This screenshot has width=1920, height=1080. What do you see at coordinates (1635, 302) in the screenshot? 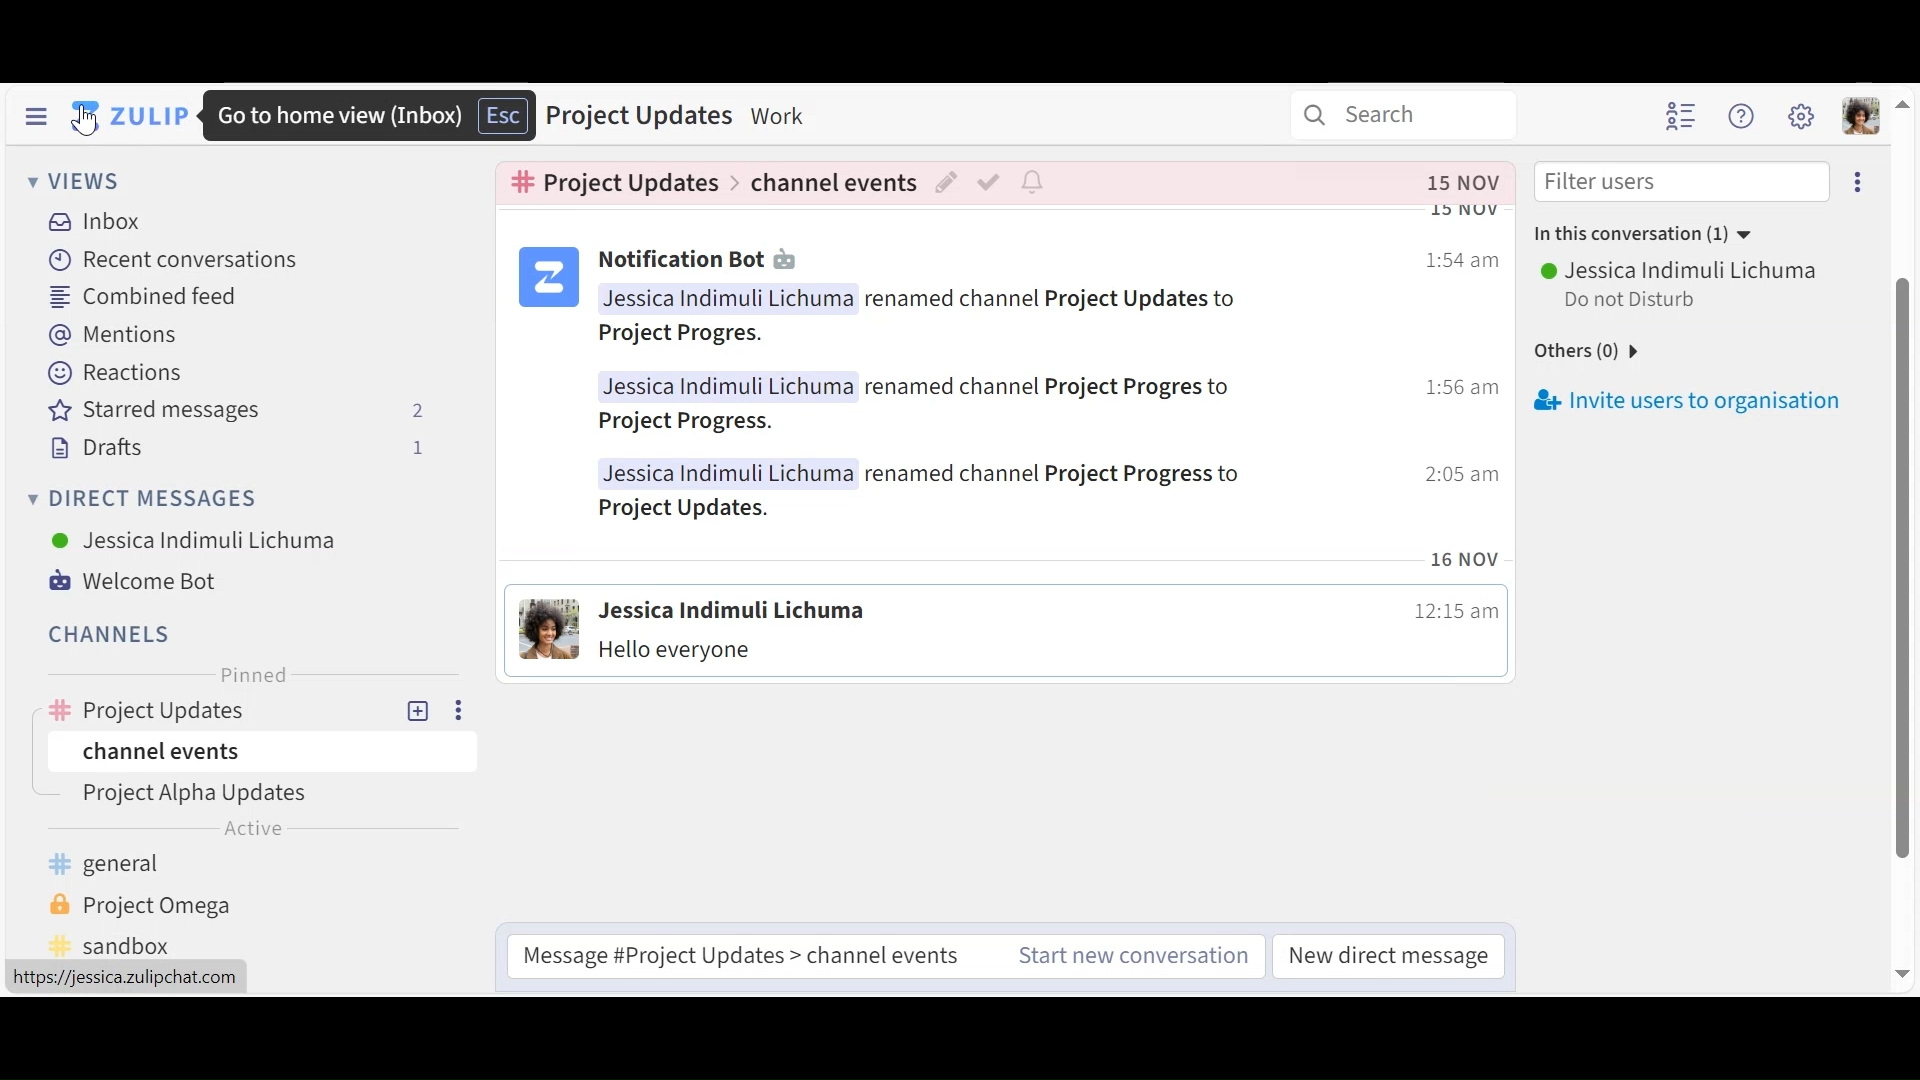
I see `Do not Disturb` at bounding box center [1635, 302].